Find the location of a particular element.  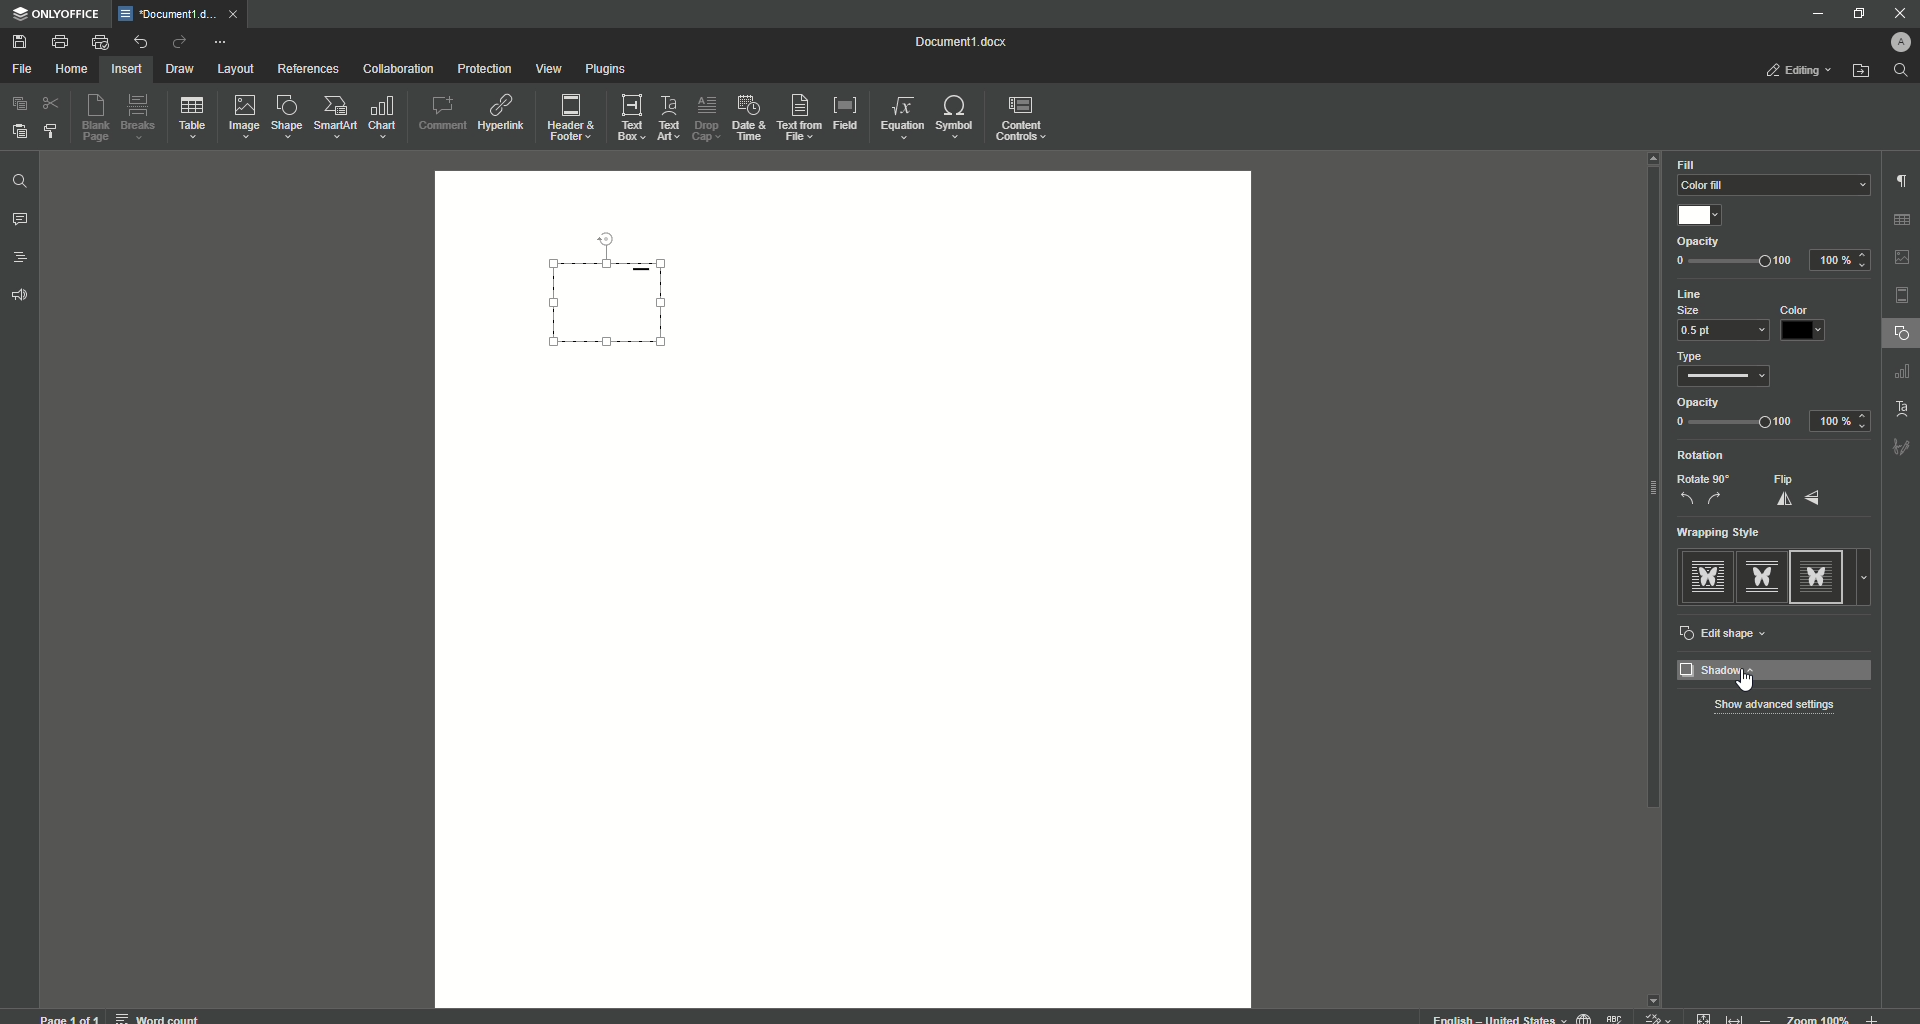

100% is located at coordinates (1842, 259).